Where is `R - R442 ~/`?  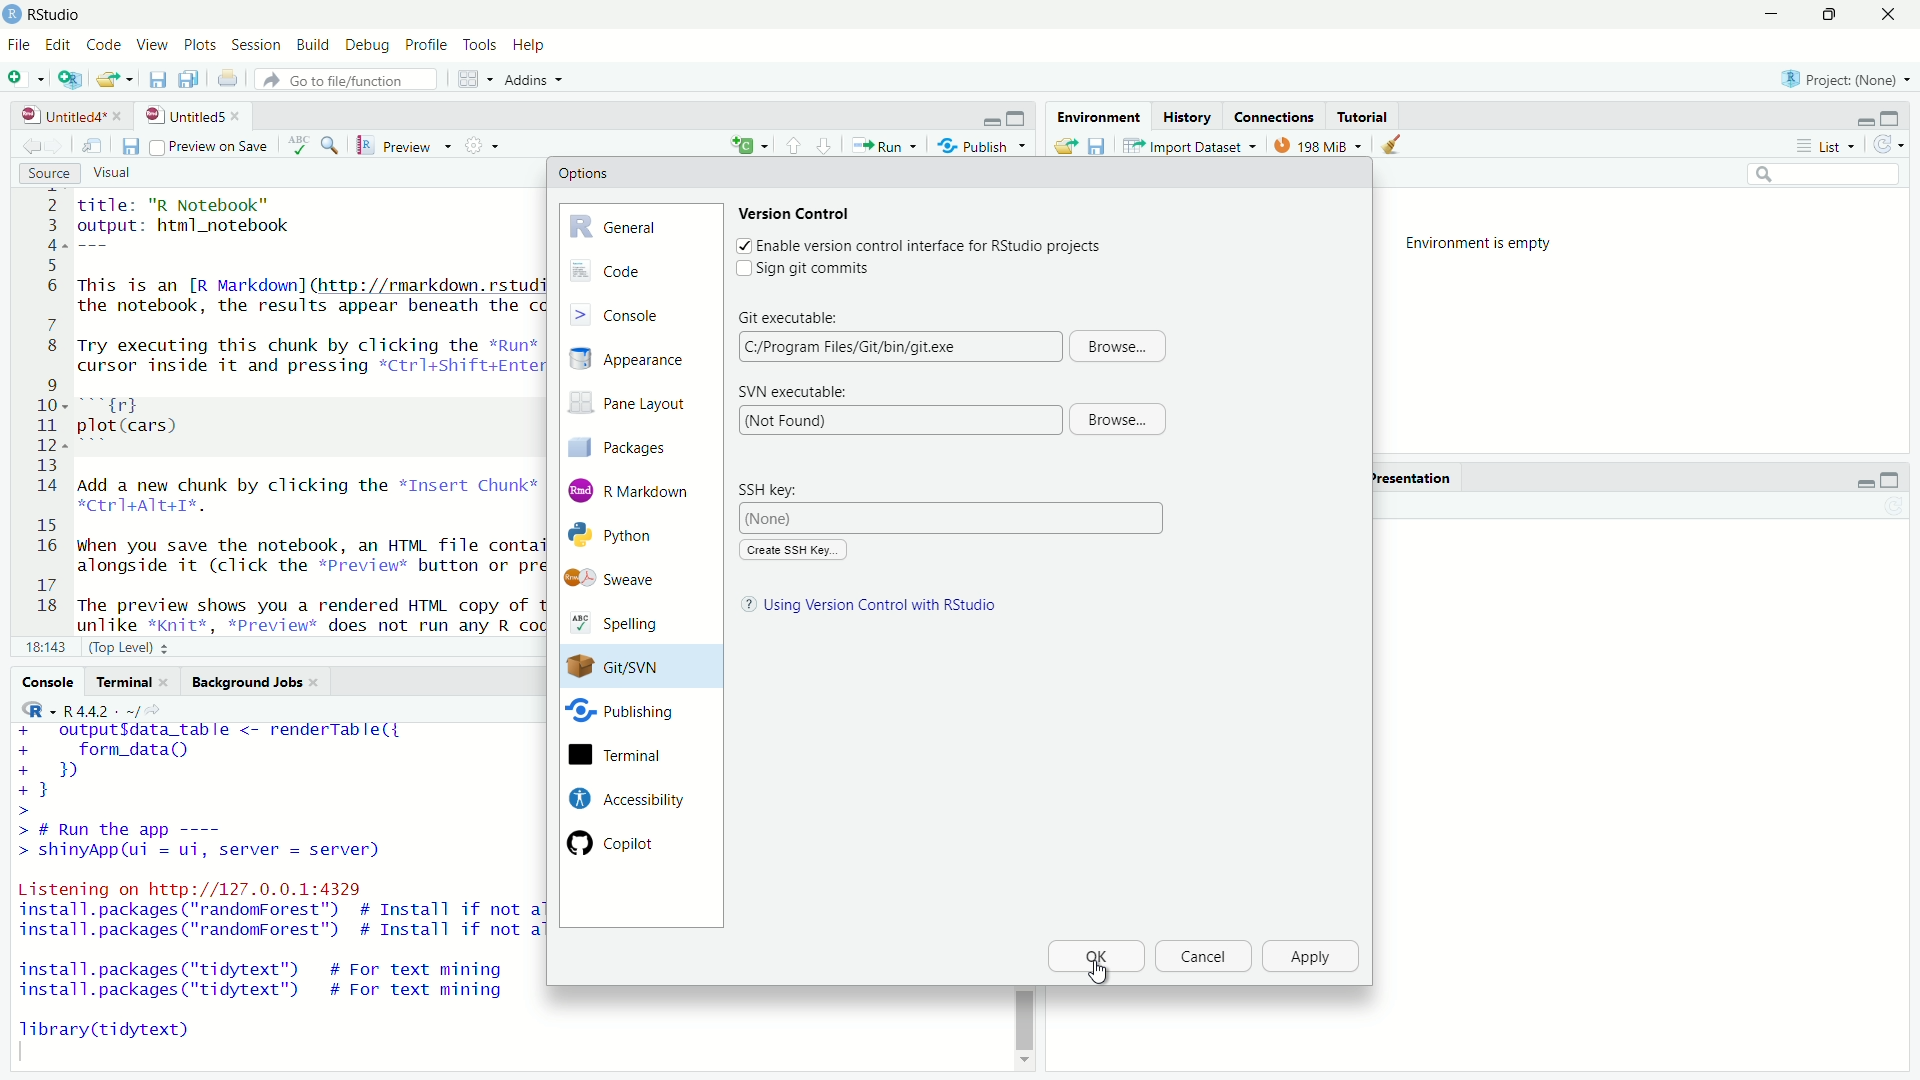
R - R442 ~/ is located at coordinates (78, 710).